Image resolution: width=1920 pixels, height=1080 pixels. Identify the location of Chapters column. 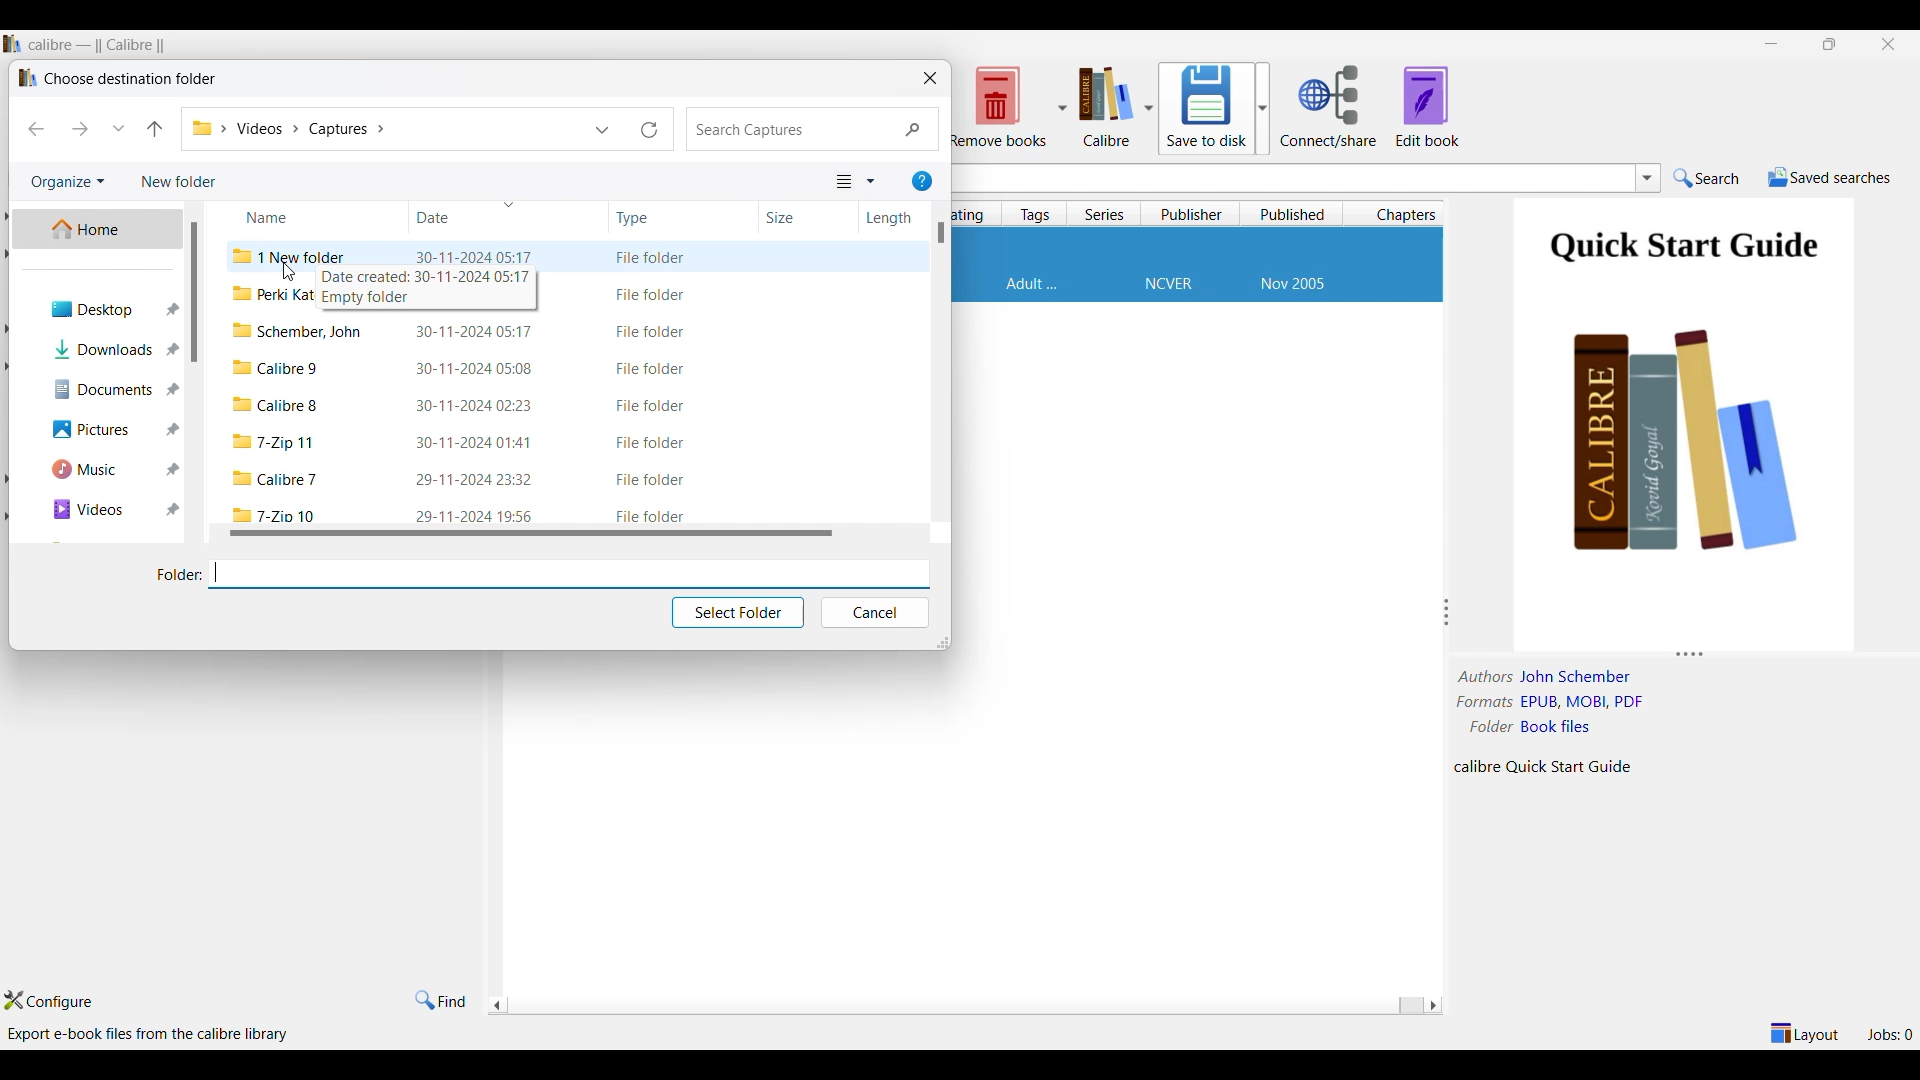
(1401, 214).